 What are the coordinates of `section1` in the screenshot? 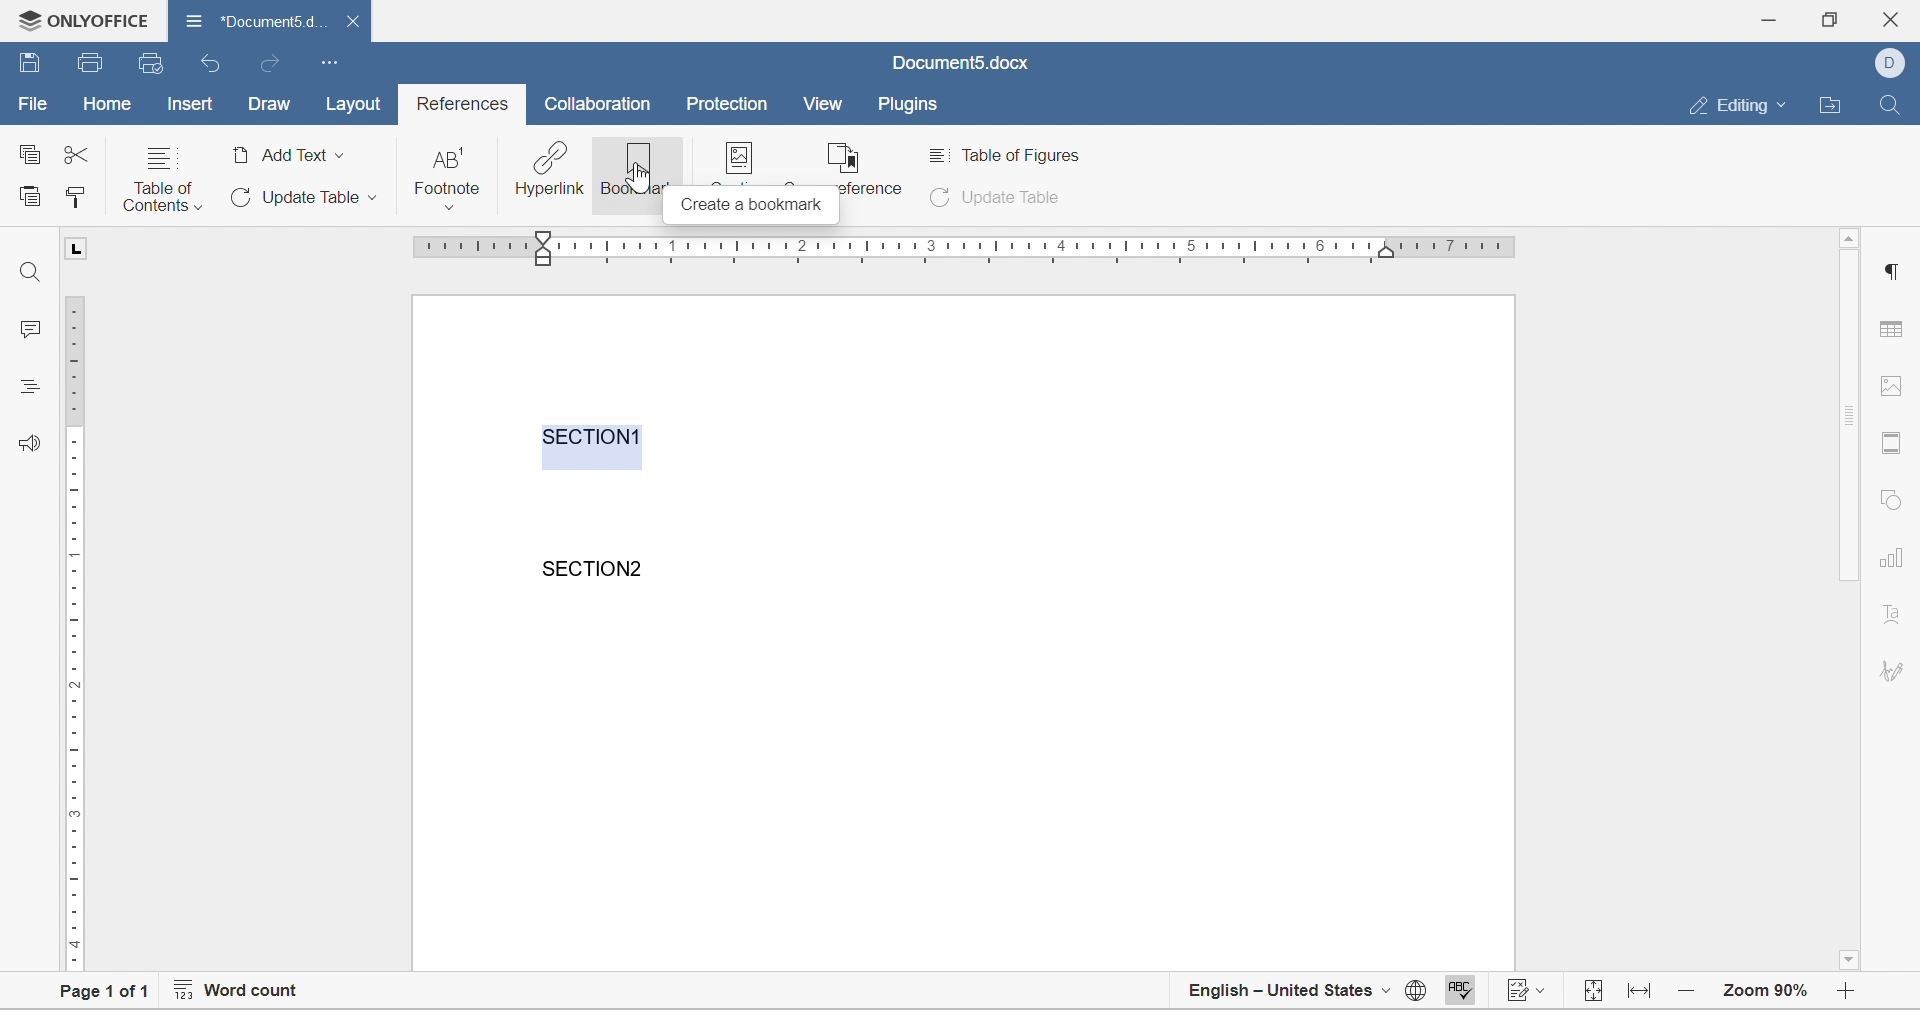 It's located at (593, 436).